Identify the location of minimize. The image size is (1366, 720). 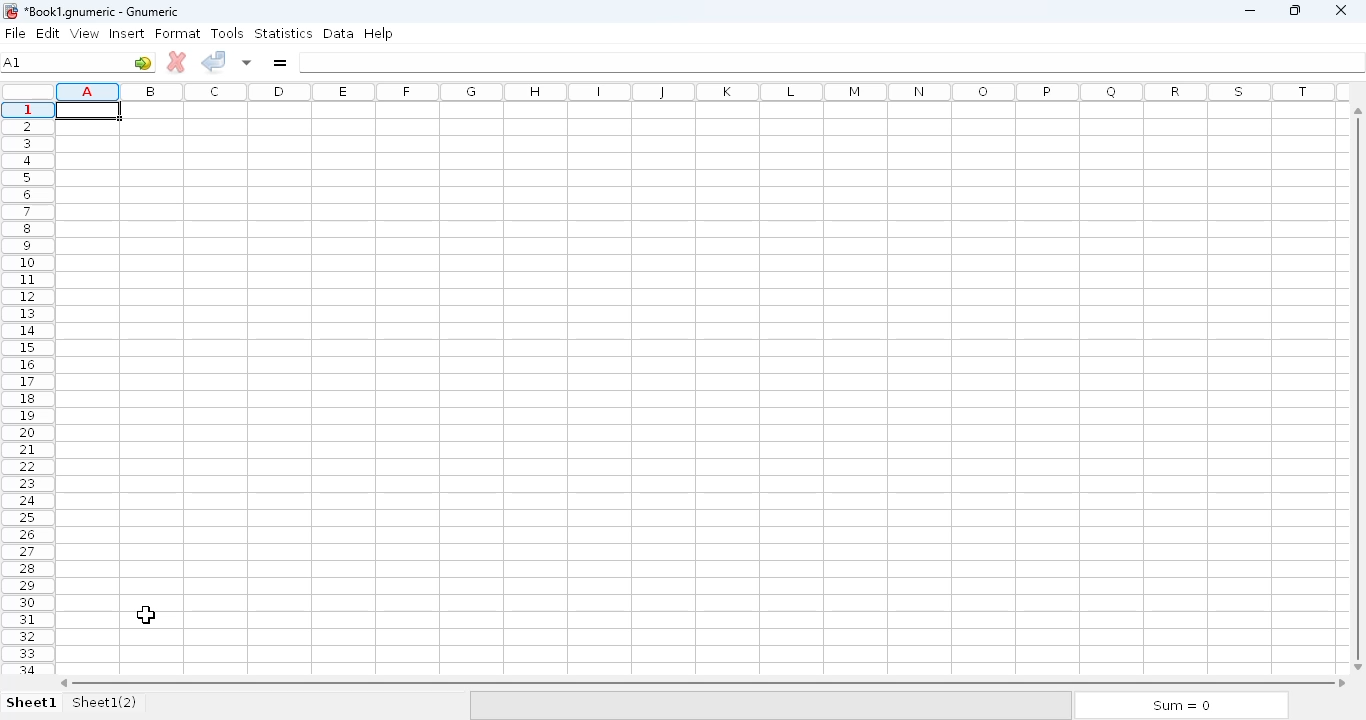
(1249, 11).